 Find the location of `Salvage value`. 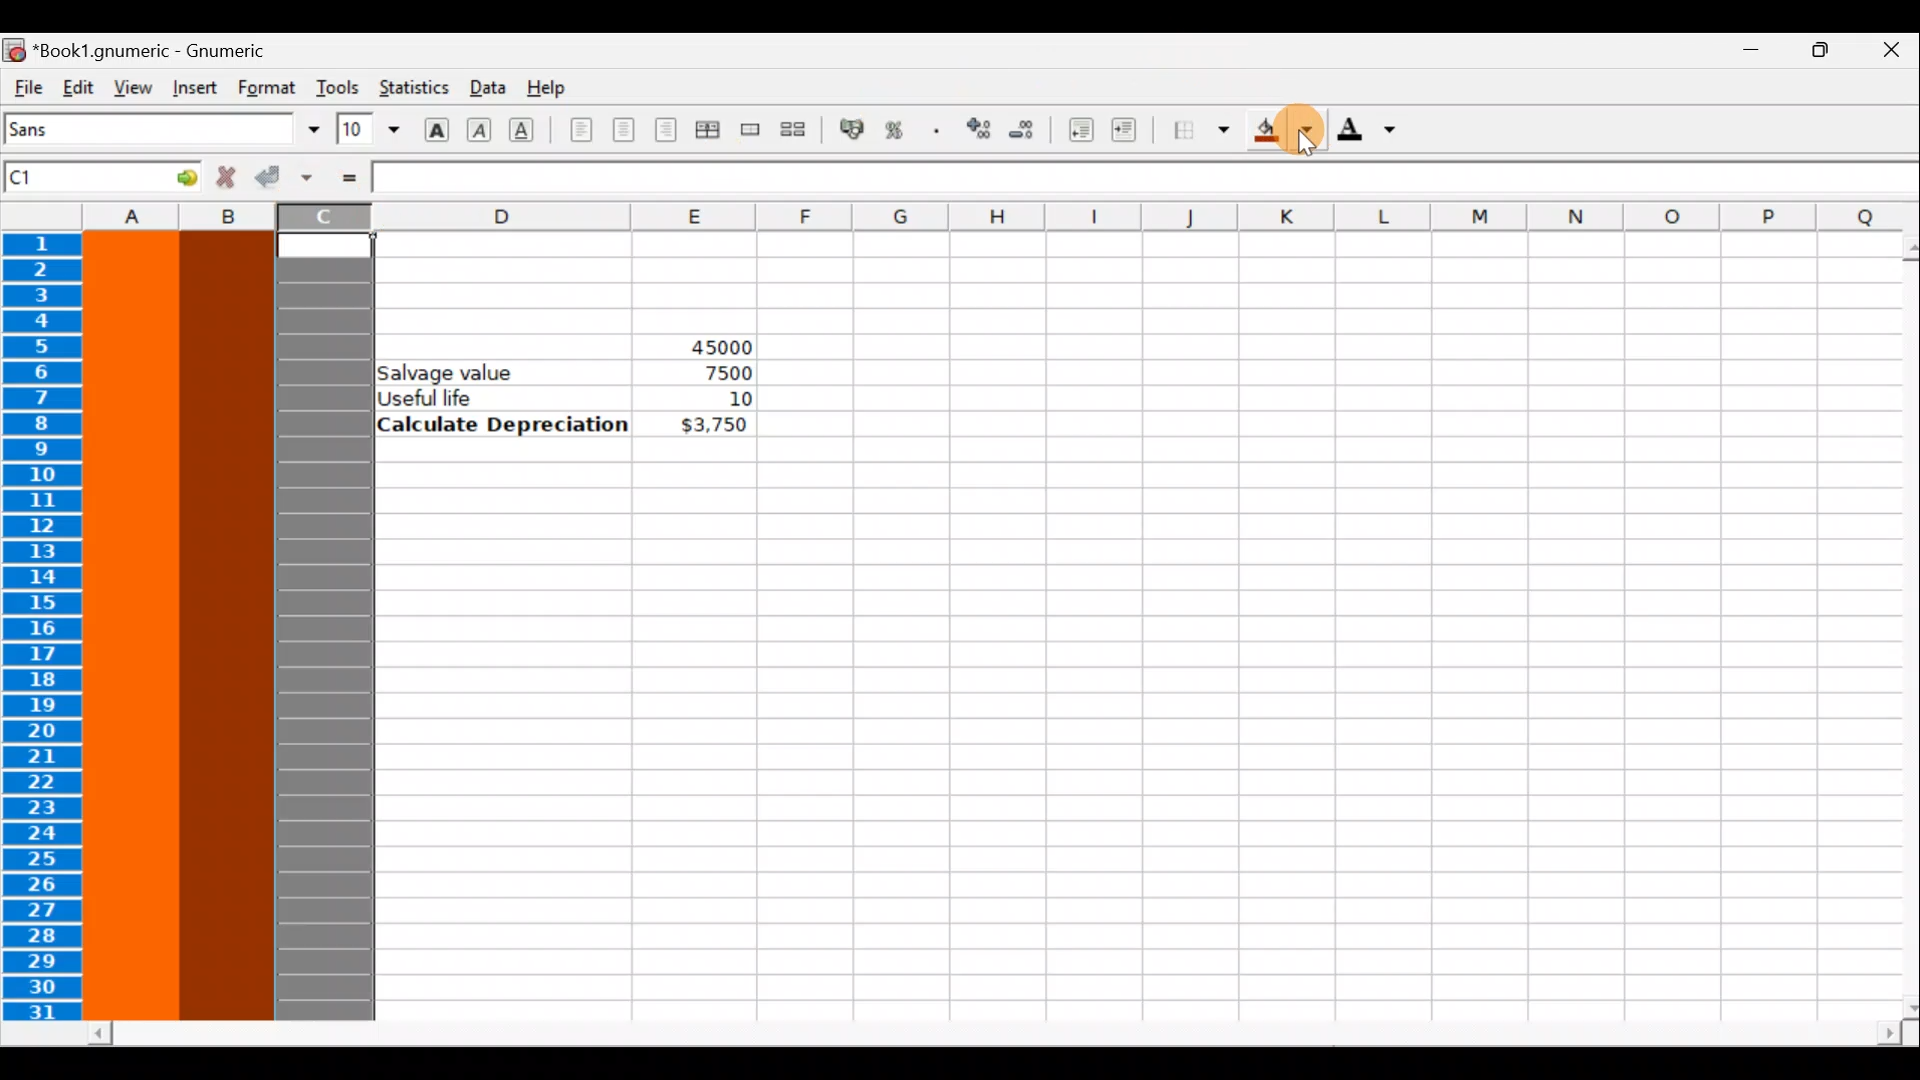

Salvage value is located at coordinates (457, 371).